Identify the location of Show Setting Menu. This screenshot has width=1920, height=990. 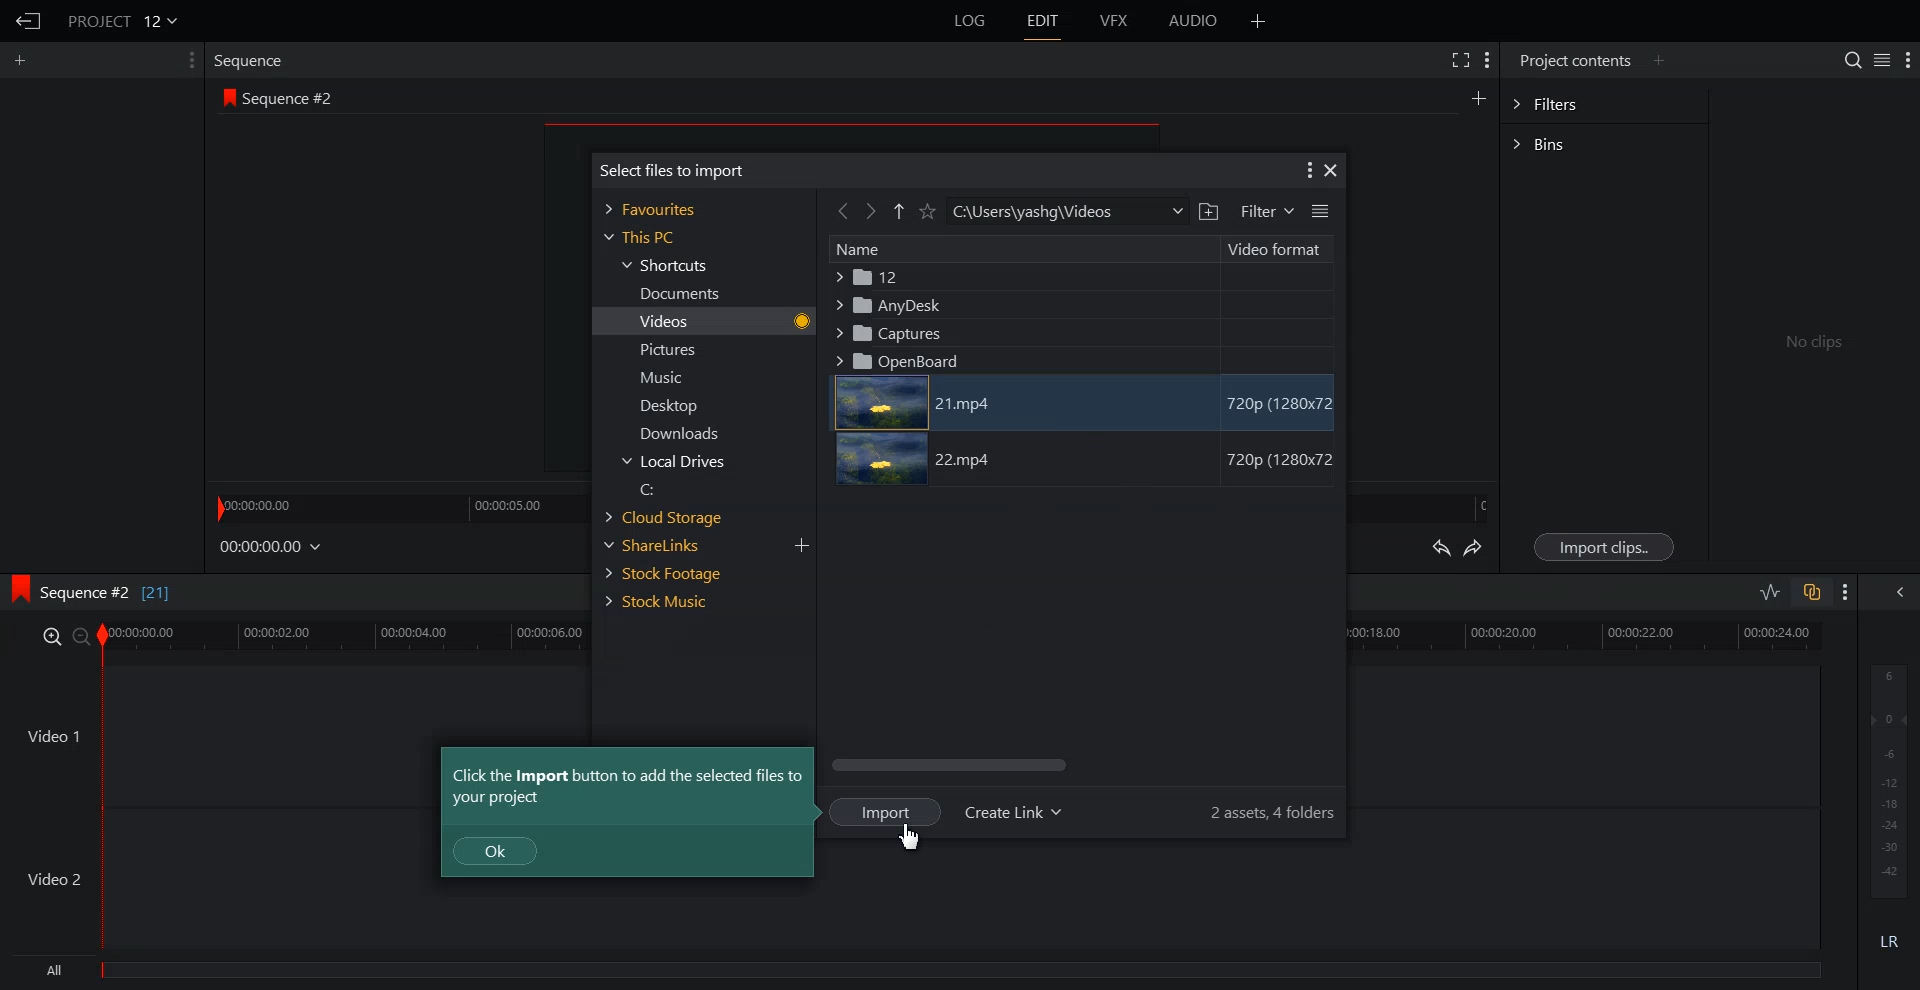
(185, 61).